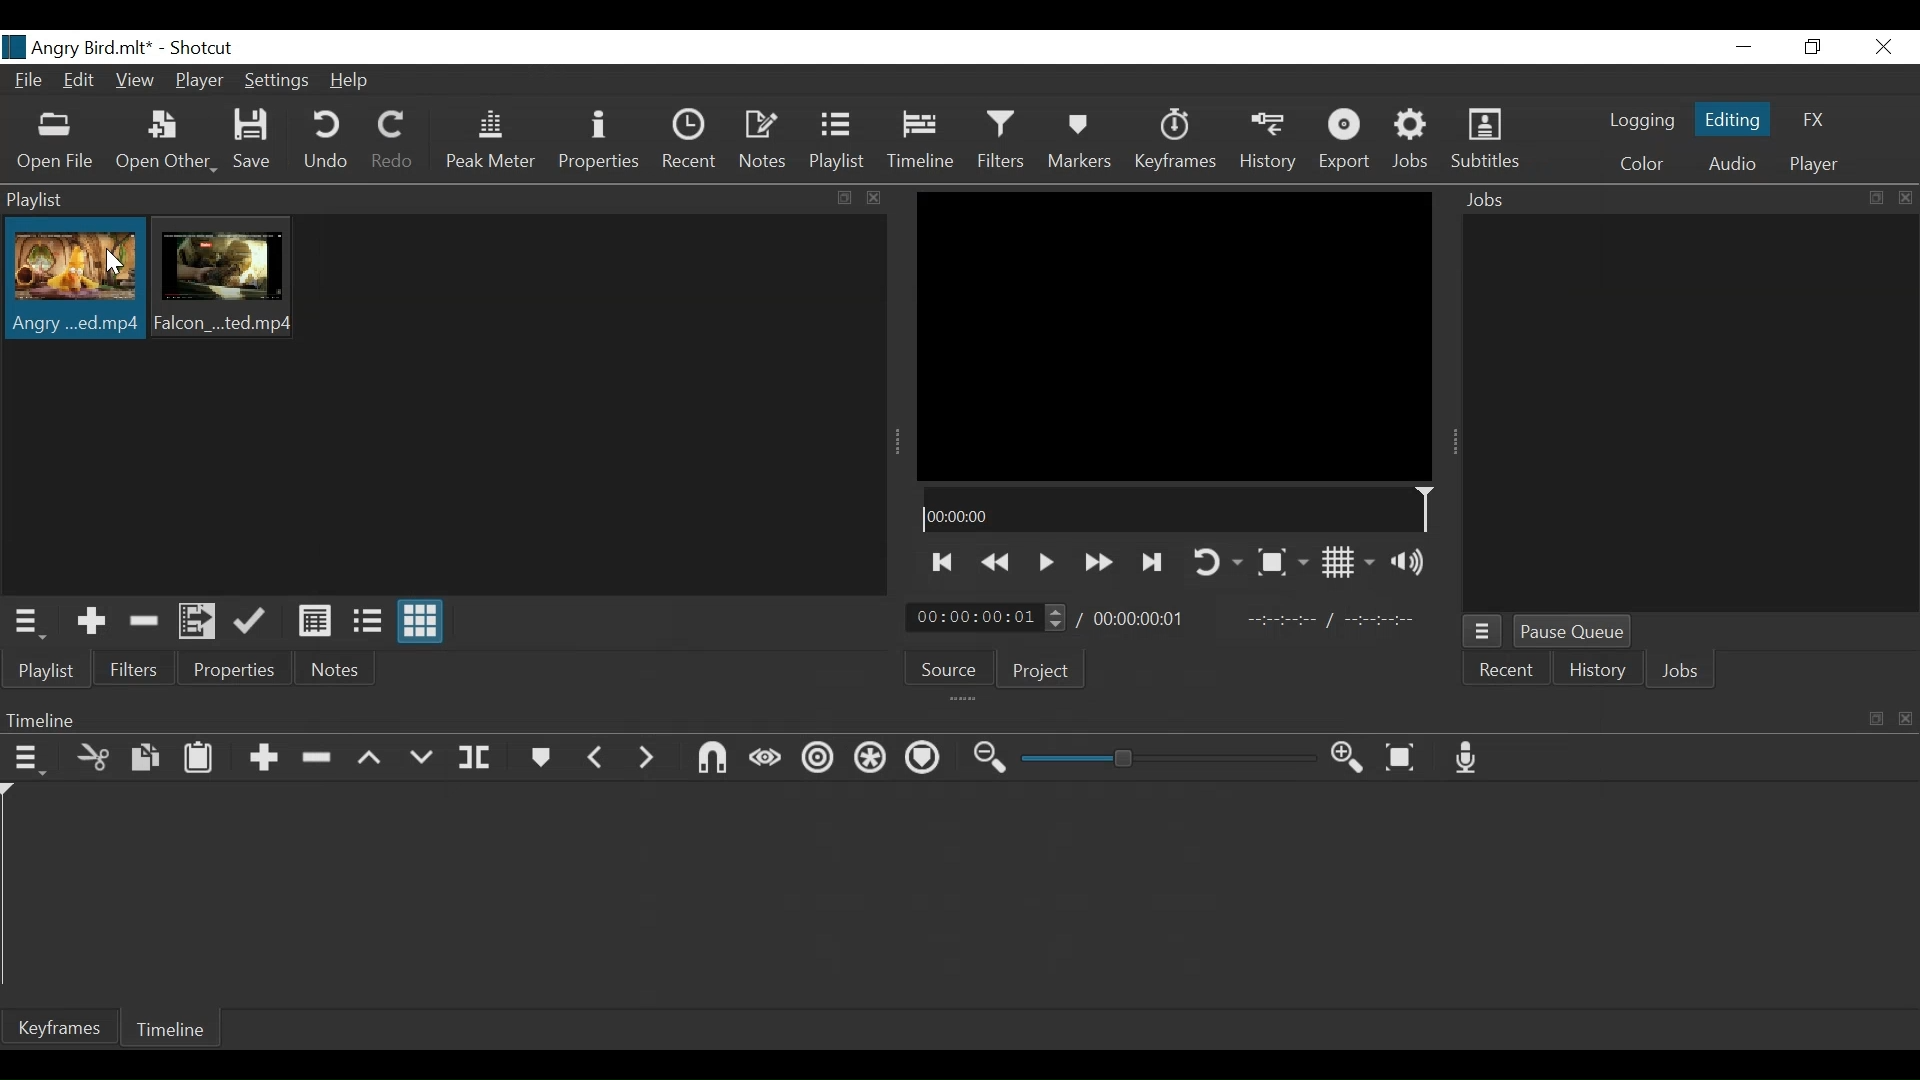  I want to click on Toggle player looping, so click(1219, 563).